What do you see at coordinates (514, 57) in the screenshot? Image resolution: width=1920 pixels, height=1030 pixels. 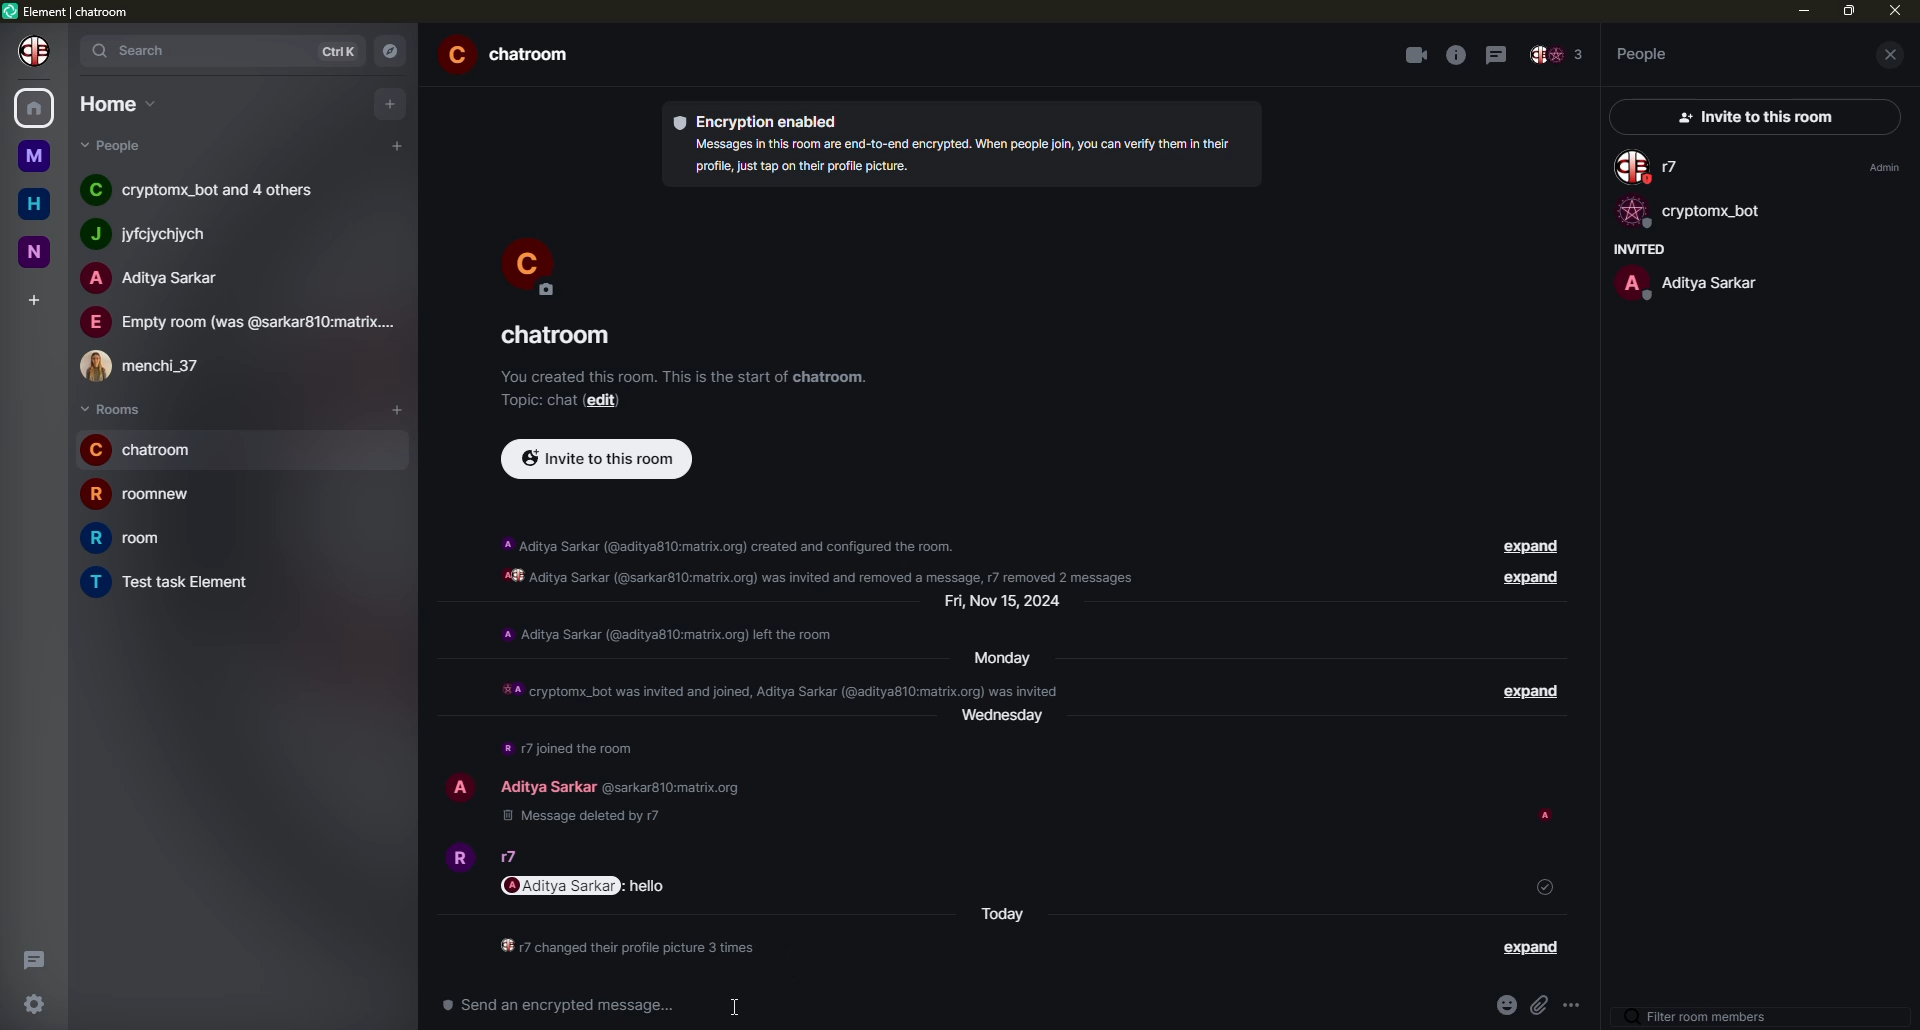 I see `room` at bounding box center [514, 57].